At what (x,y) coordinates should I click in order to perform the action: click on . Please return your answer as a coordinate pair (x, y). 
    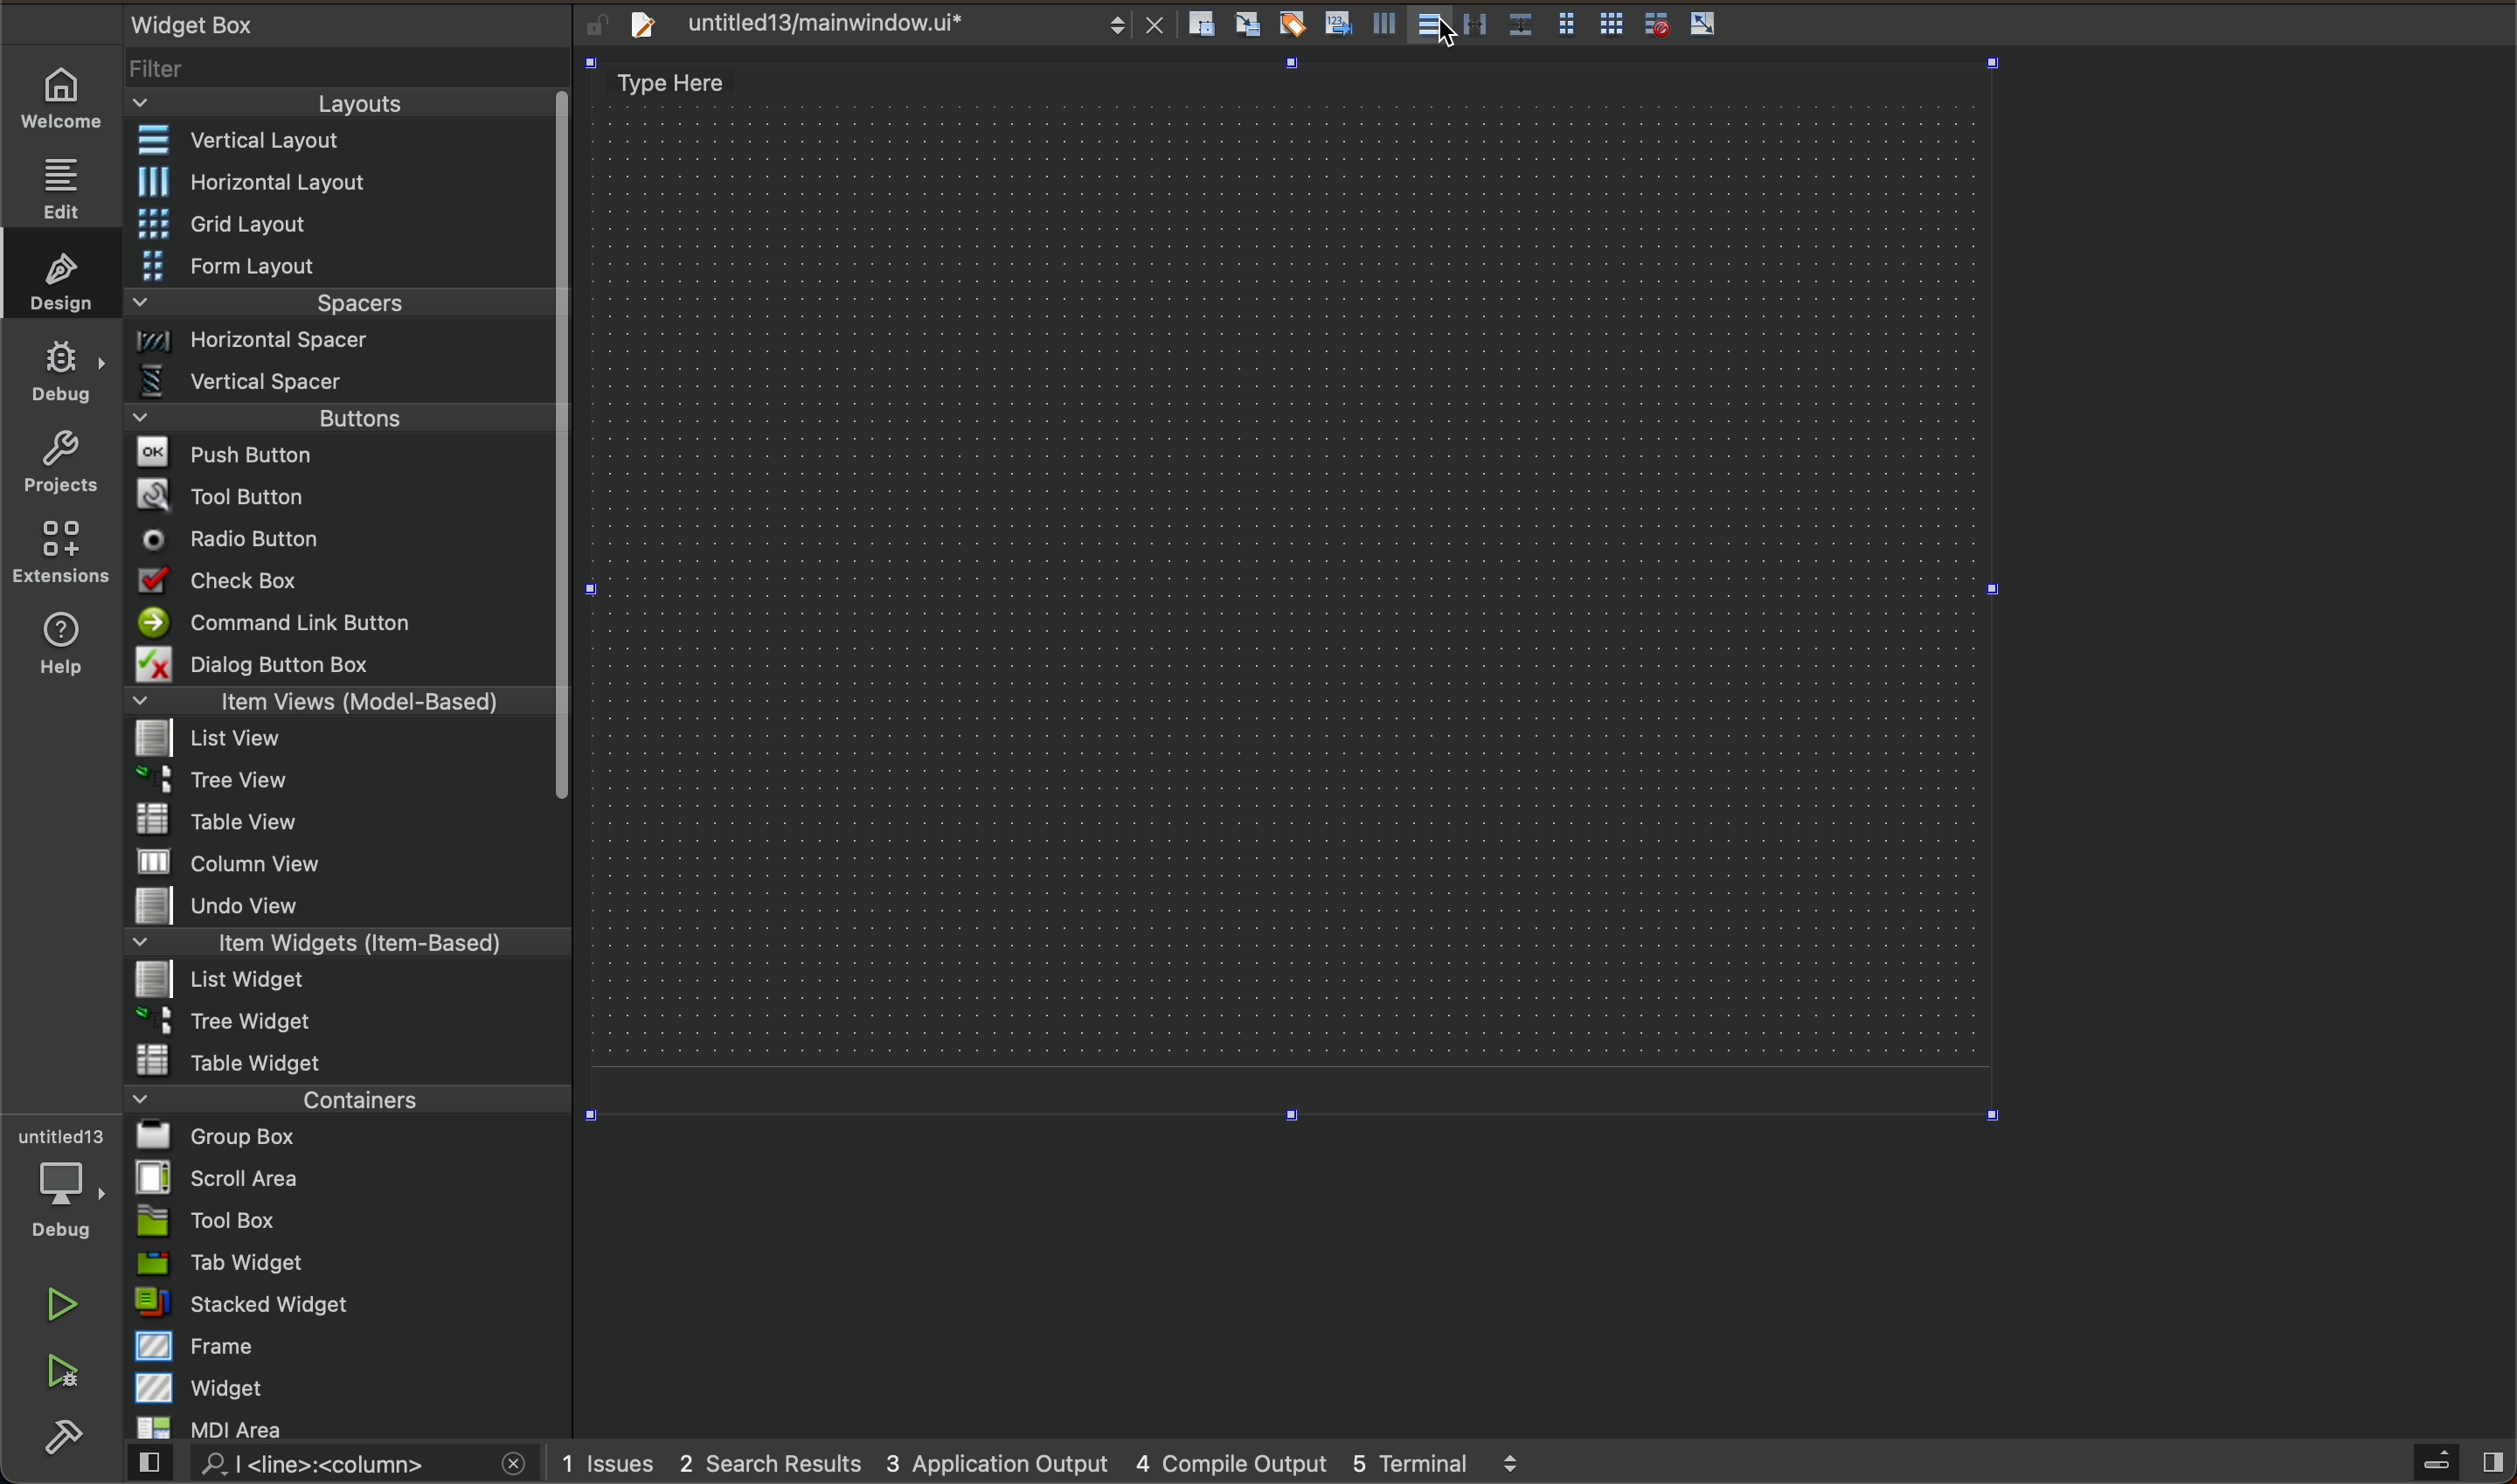
    Looking at the image, I should click on (1520, 23).